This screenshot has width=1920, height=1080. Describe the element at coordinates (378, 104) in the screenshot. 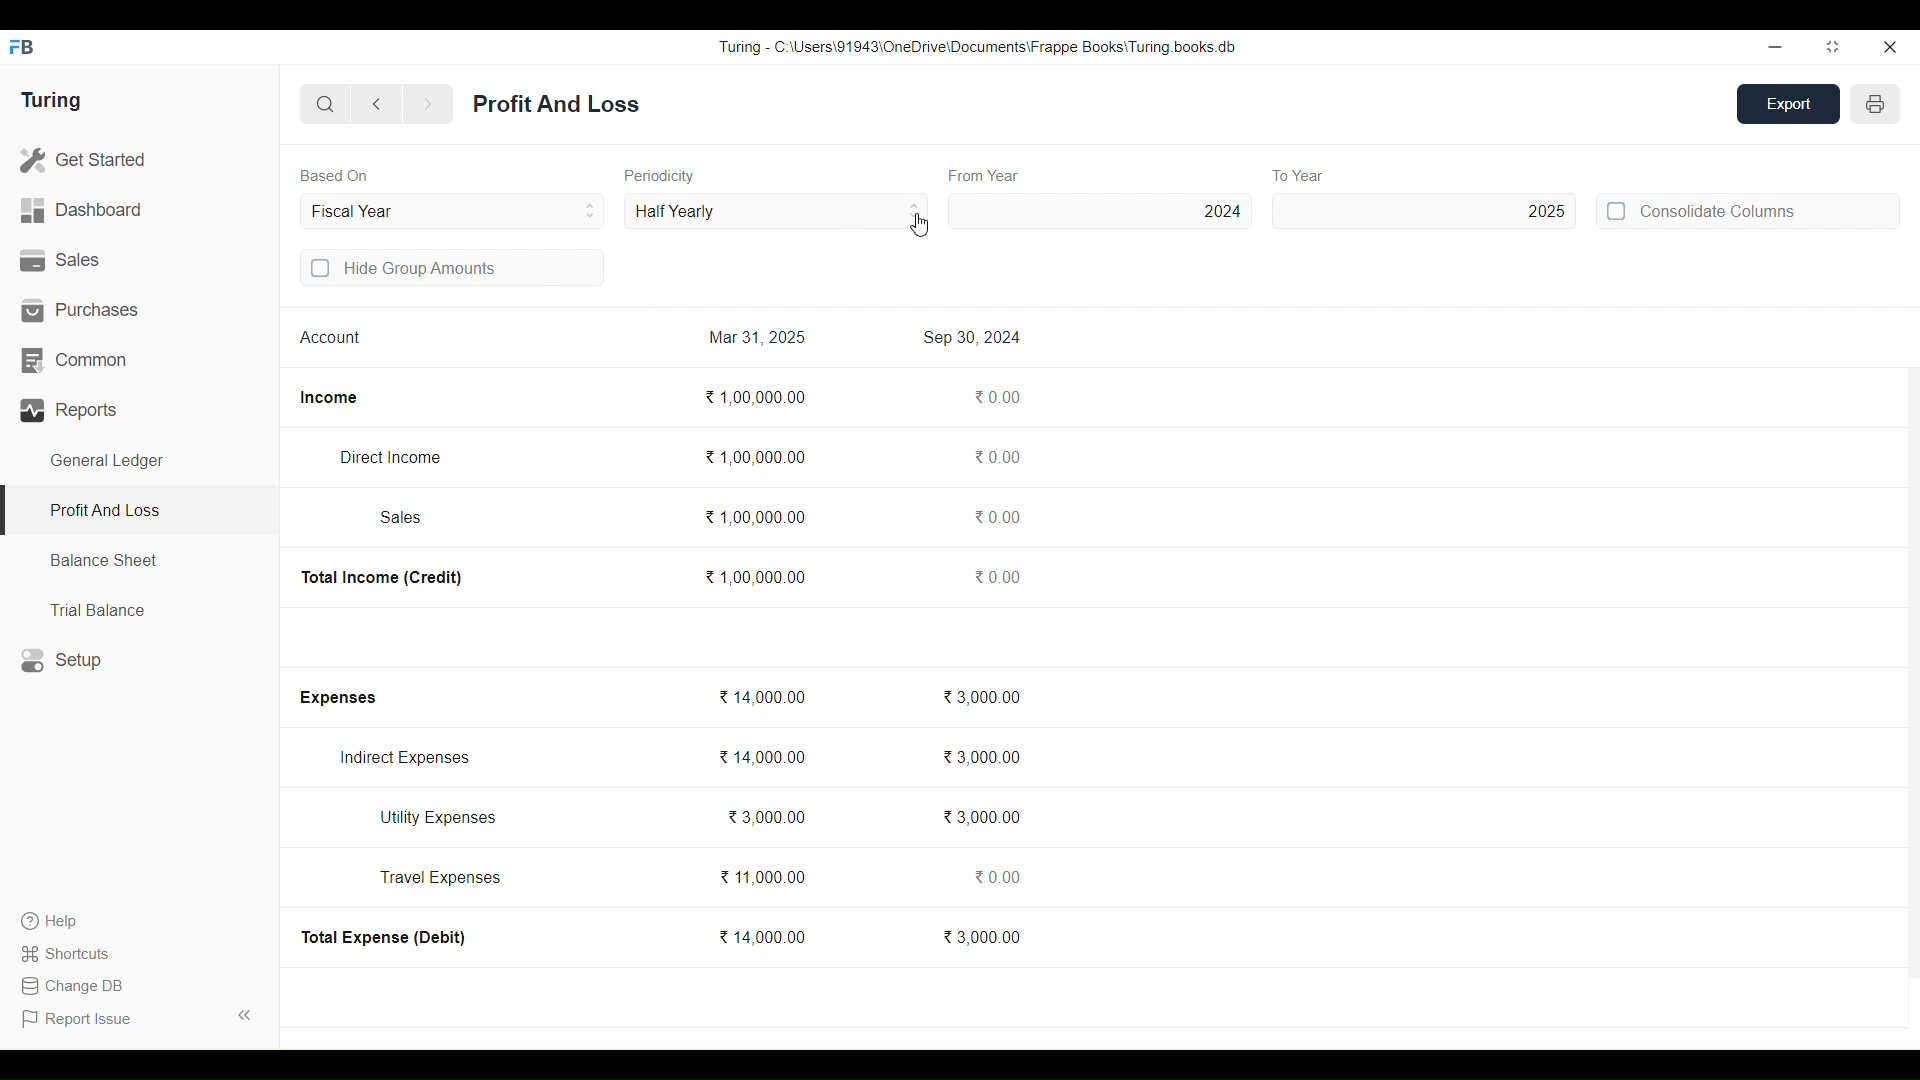

I see `Previous` at that location.